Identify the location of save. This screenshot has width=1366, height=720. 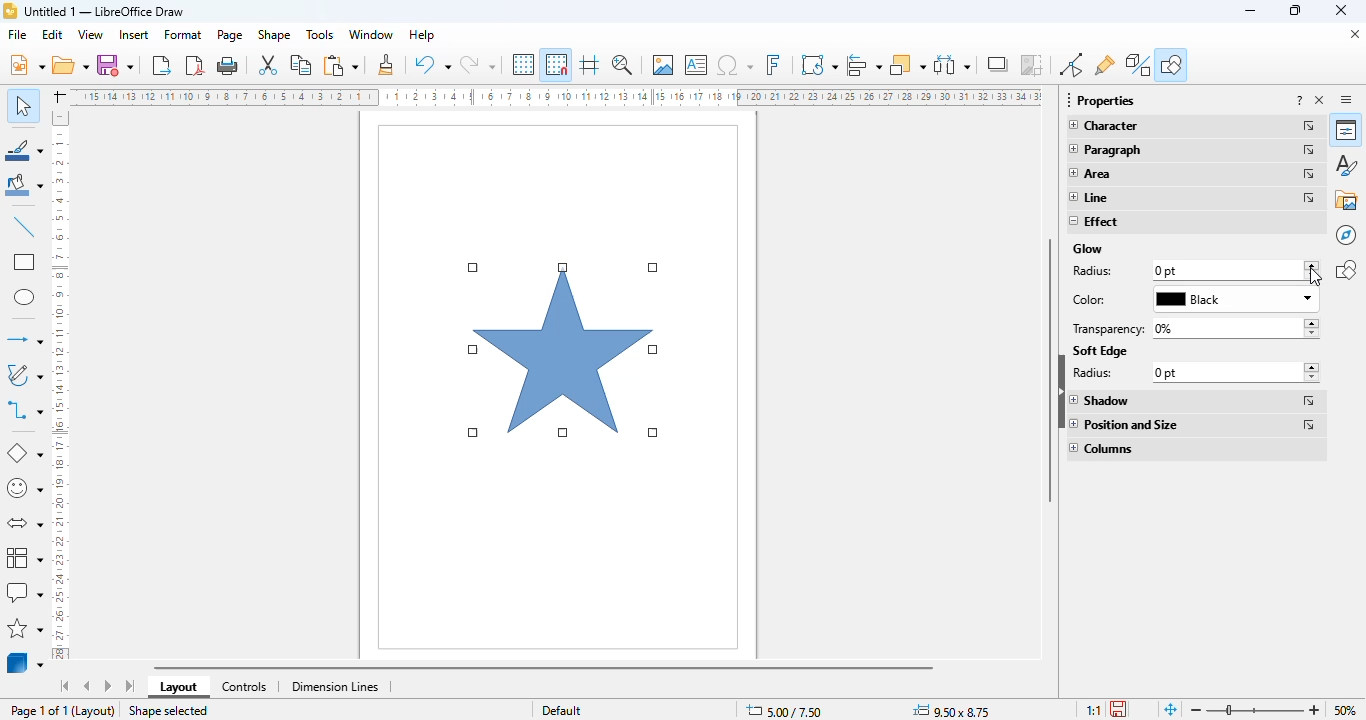
(115, 65).